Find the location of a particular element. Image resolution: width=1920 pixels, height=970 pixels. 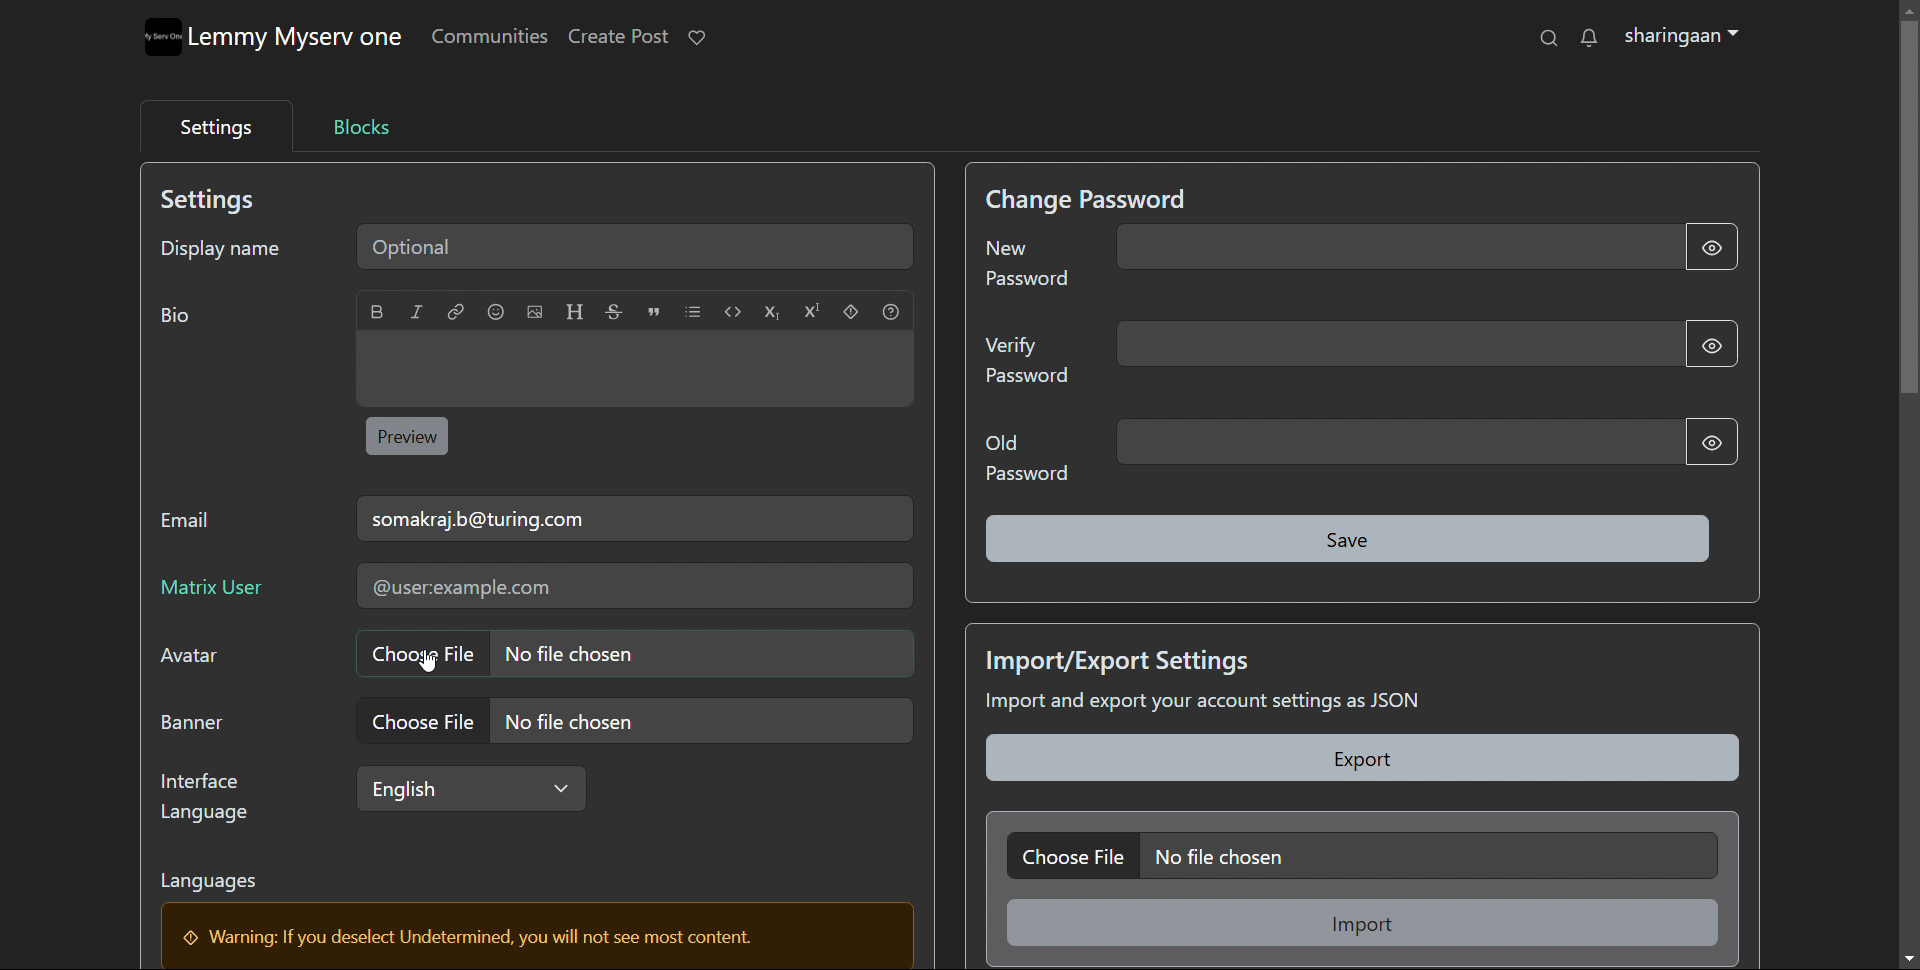

subscriipt is located at coordinates (772, 312).